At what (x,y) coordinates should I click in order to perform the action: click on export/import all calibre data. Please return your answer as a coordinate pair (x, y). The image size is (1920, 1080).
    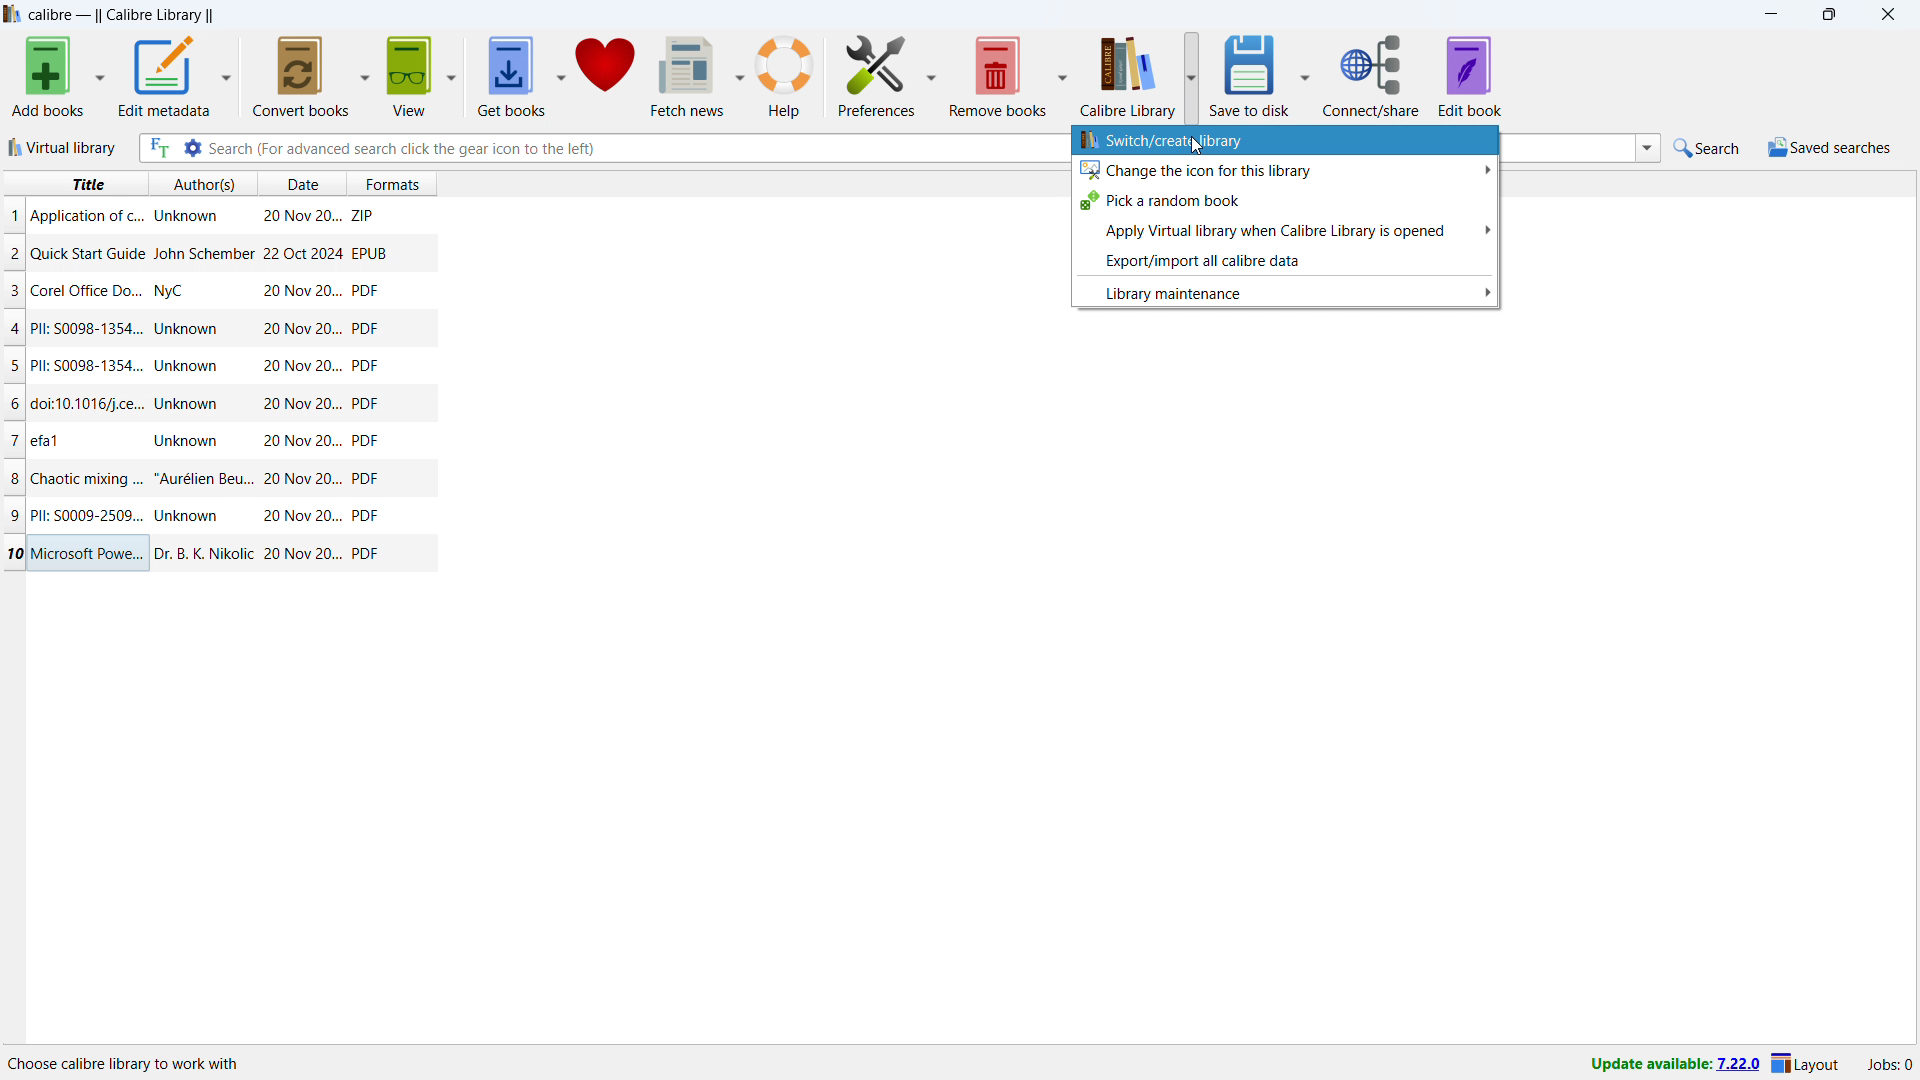
    Looking at the image, I should click on (1285, 260).